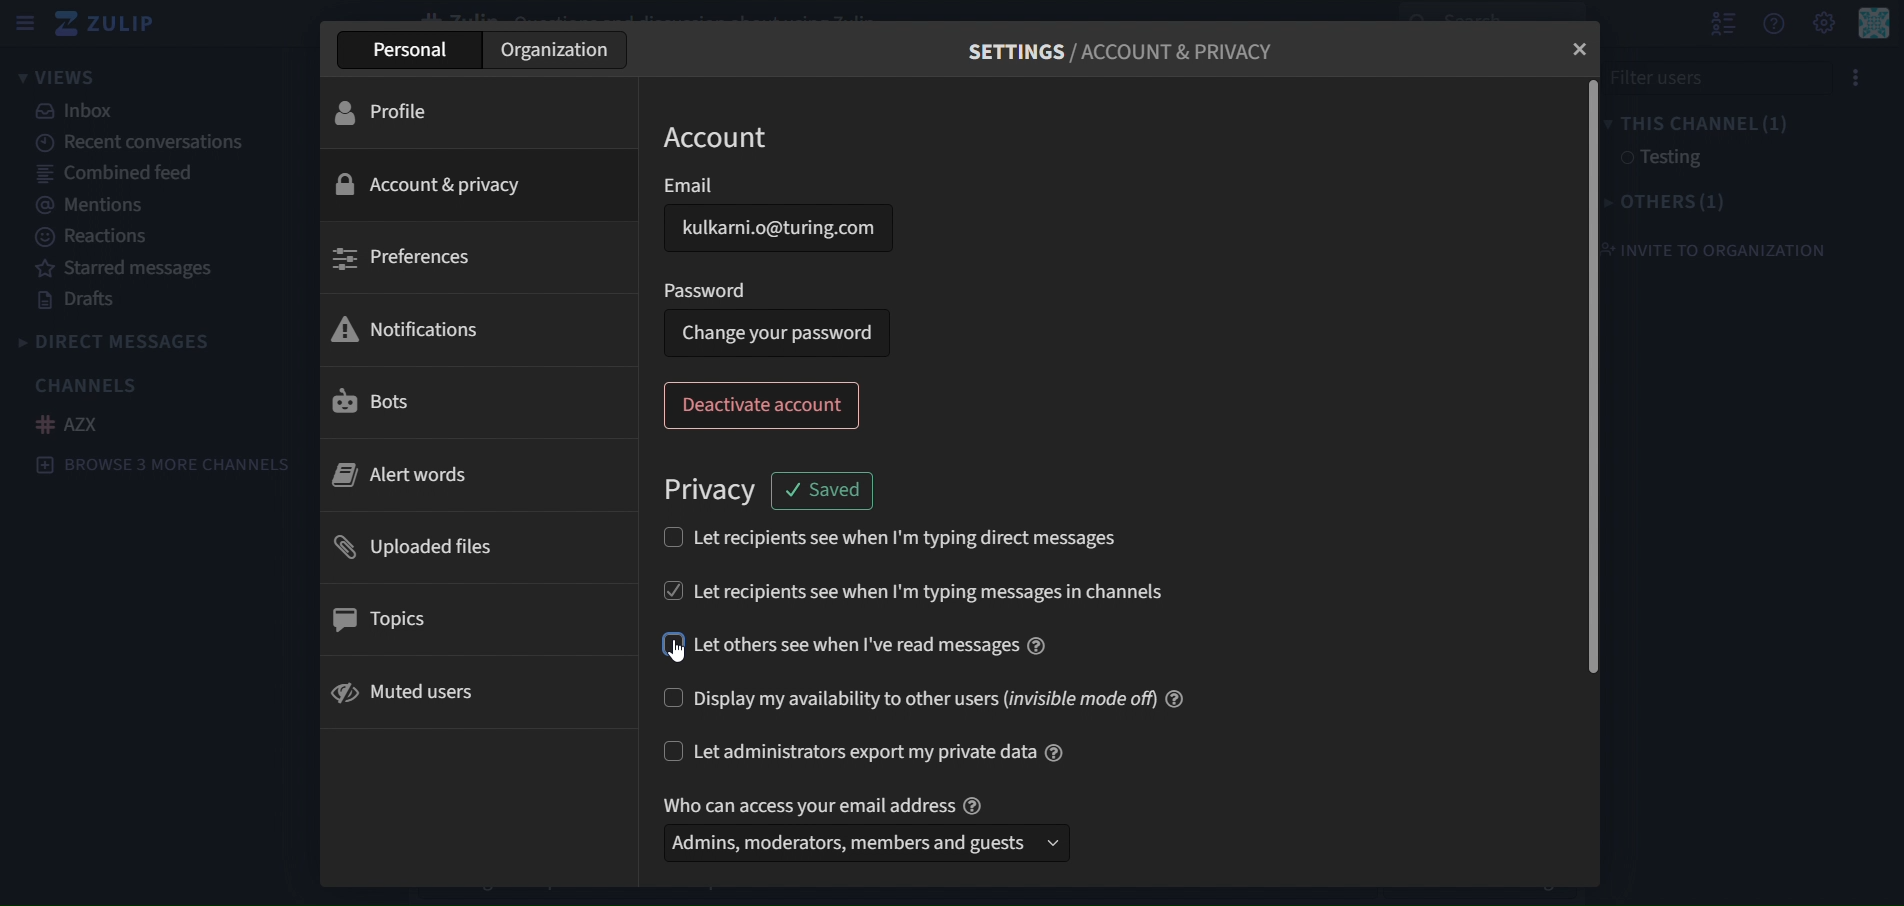  What do you see at coordinates (969, 587) in the screenshot?
I see `let recipients see when I'm typing messages in channels` at bounding box center [969, 587].